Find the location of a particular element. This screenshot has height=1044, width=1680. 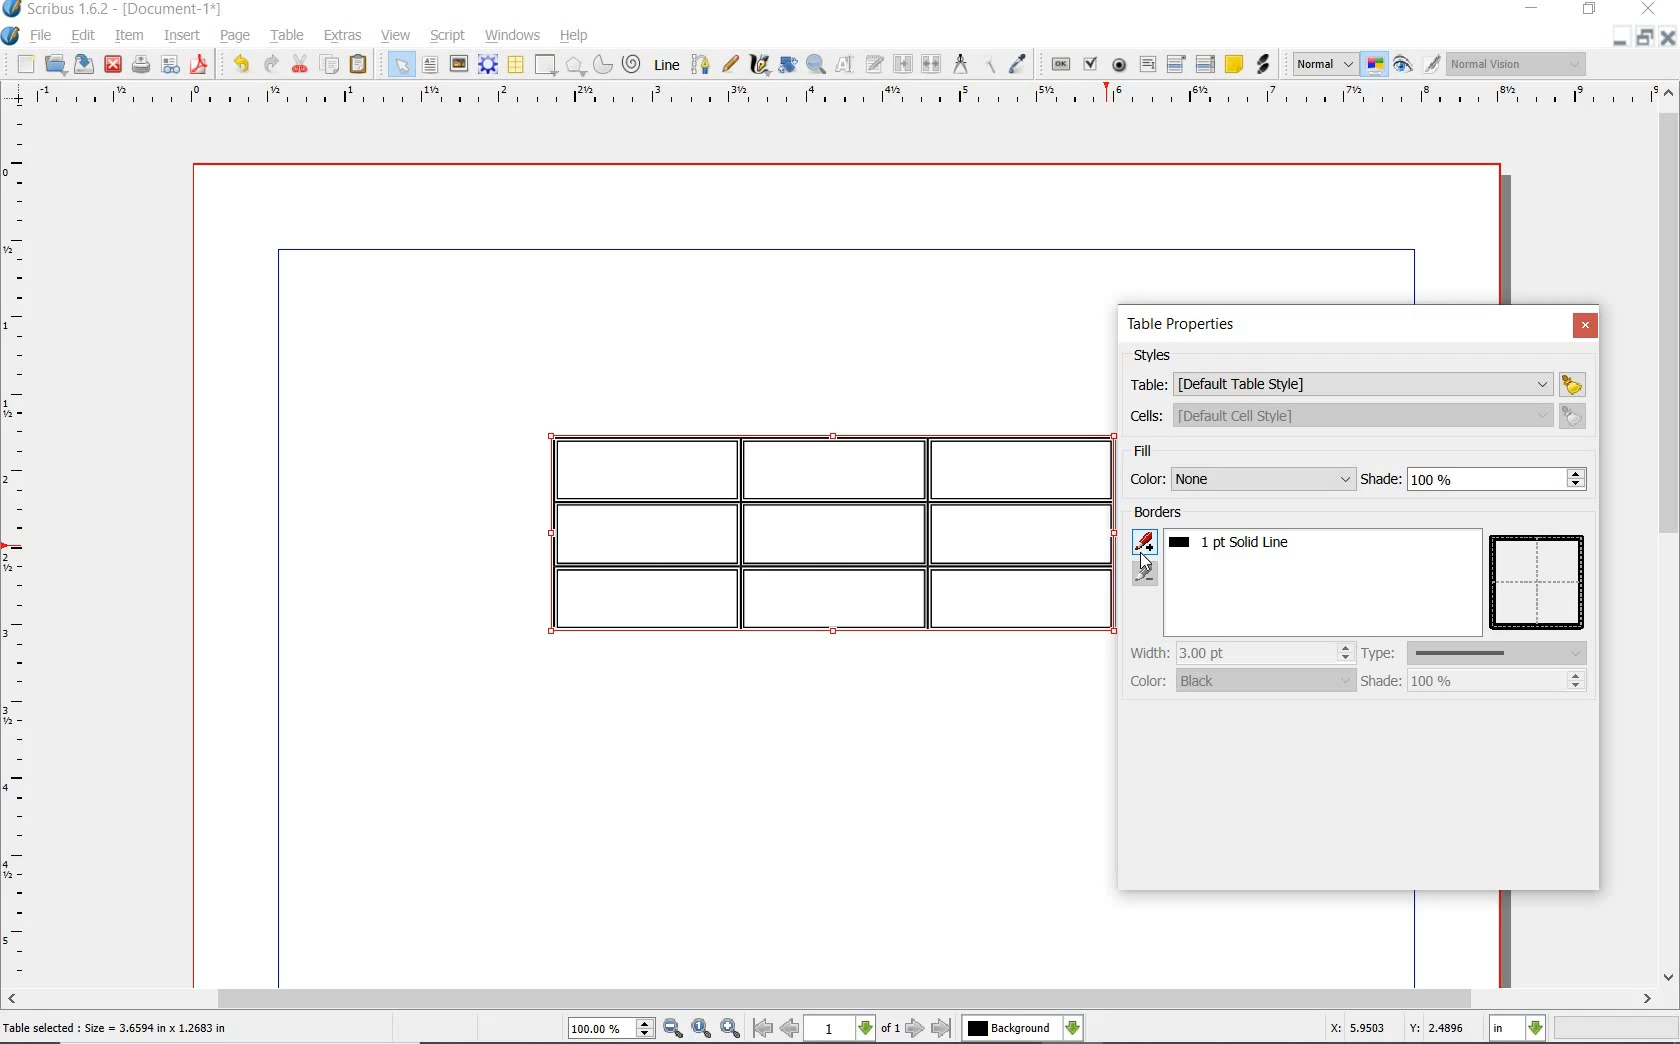

scrollbar is located at coordinates (840, 999).